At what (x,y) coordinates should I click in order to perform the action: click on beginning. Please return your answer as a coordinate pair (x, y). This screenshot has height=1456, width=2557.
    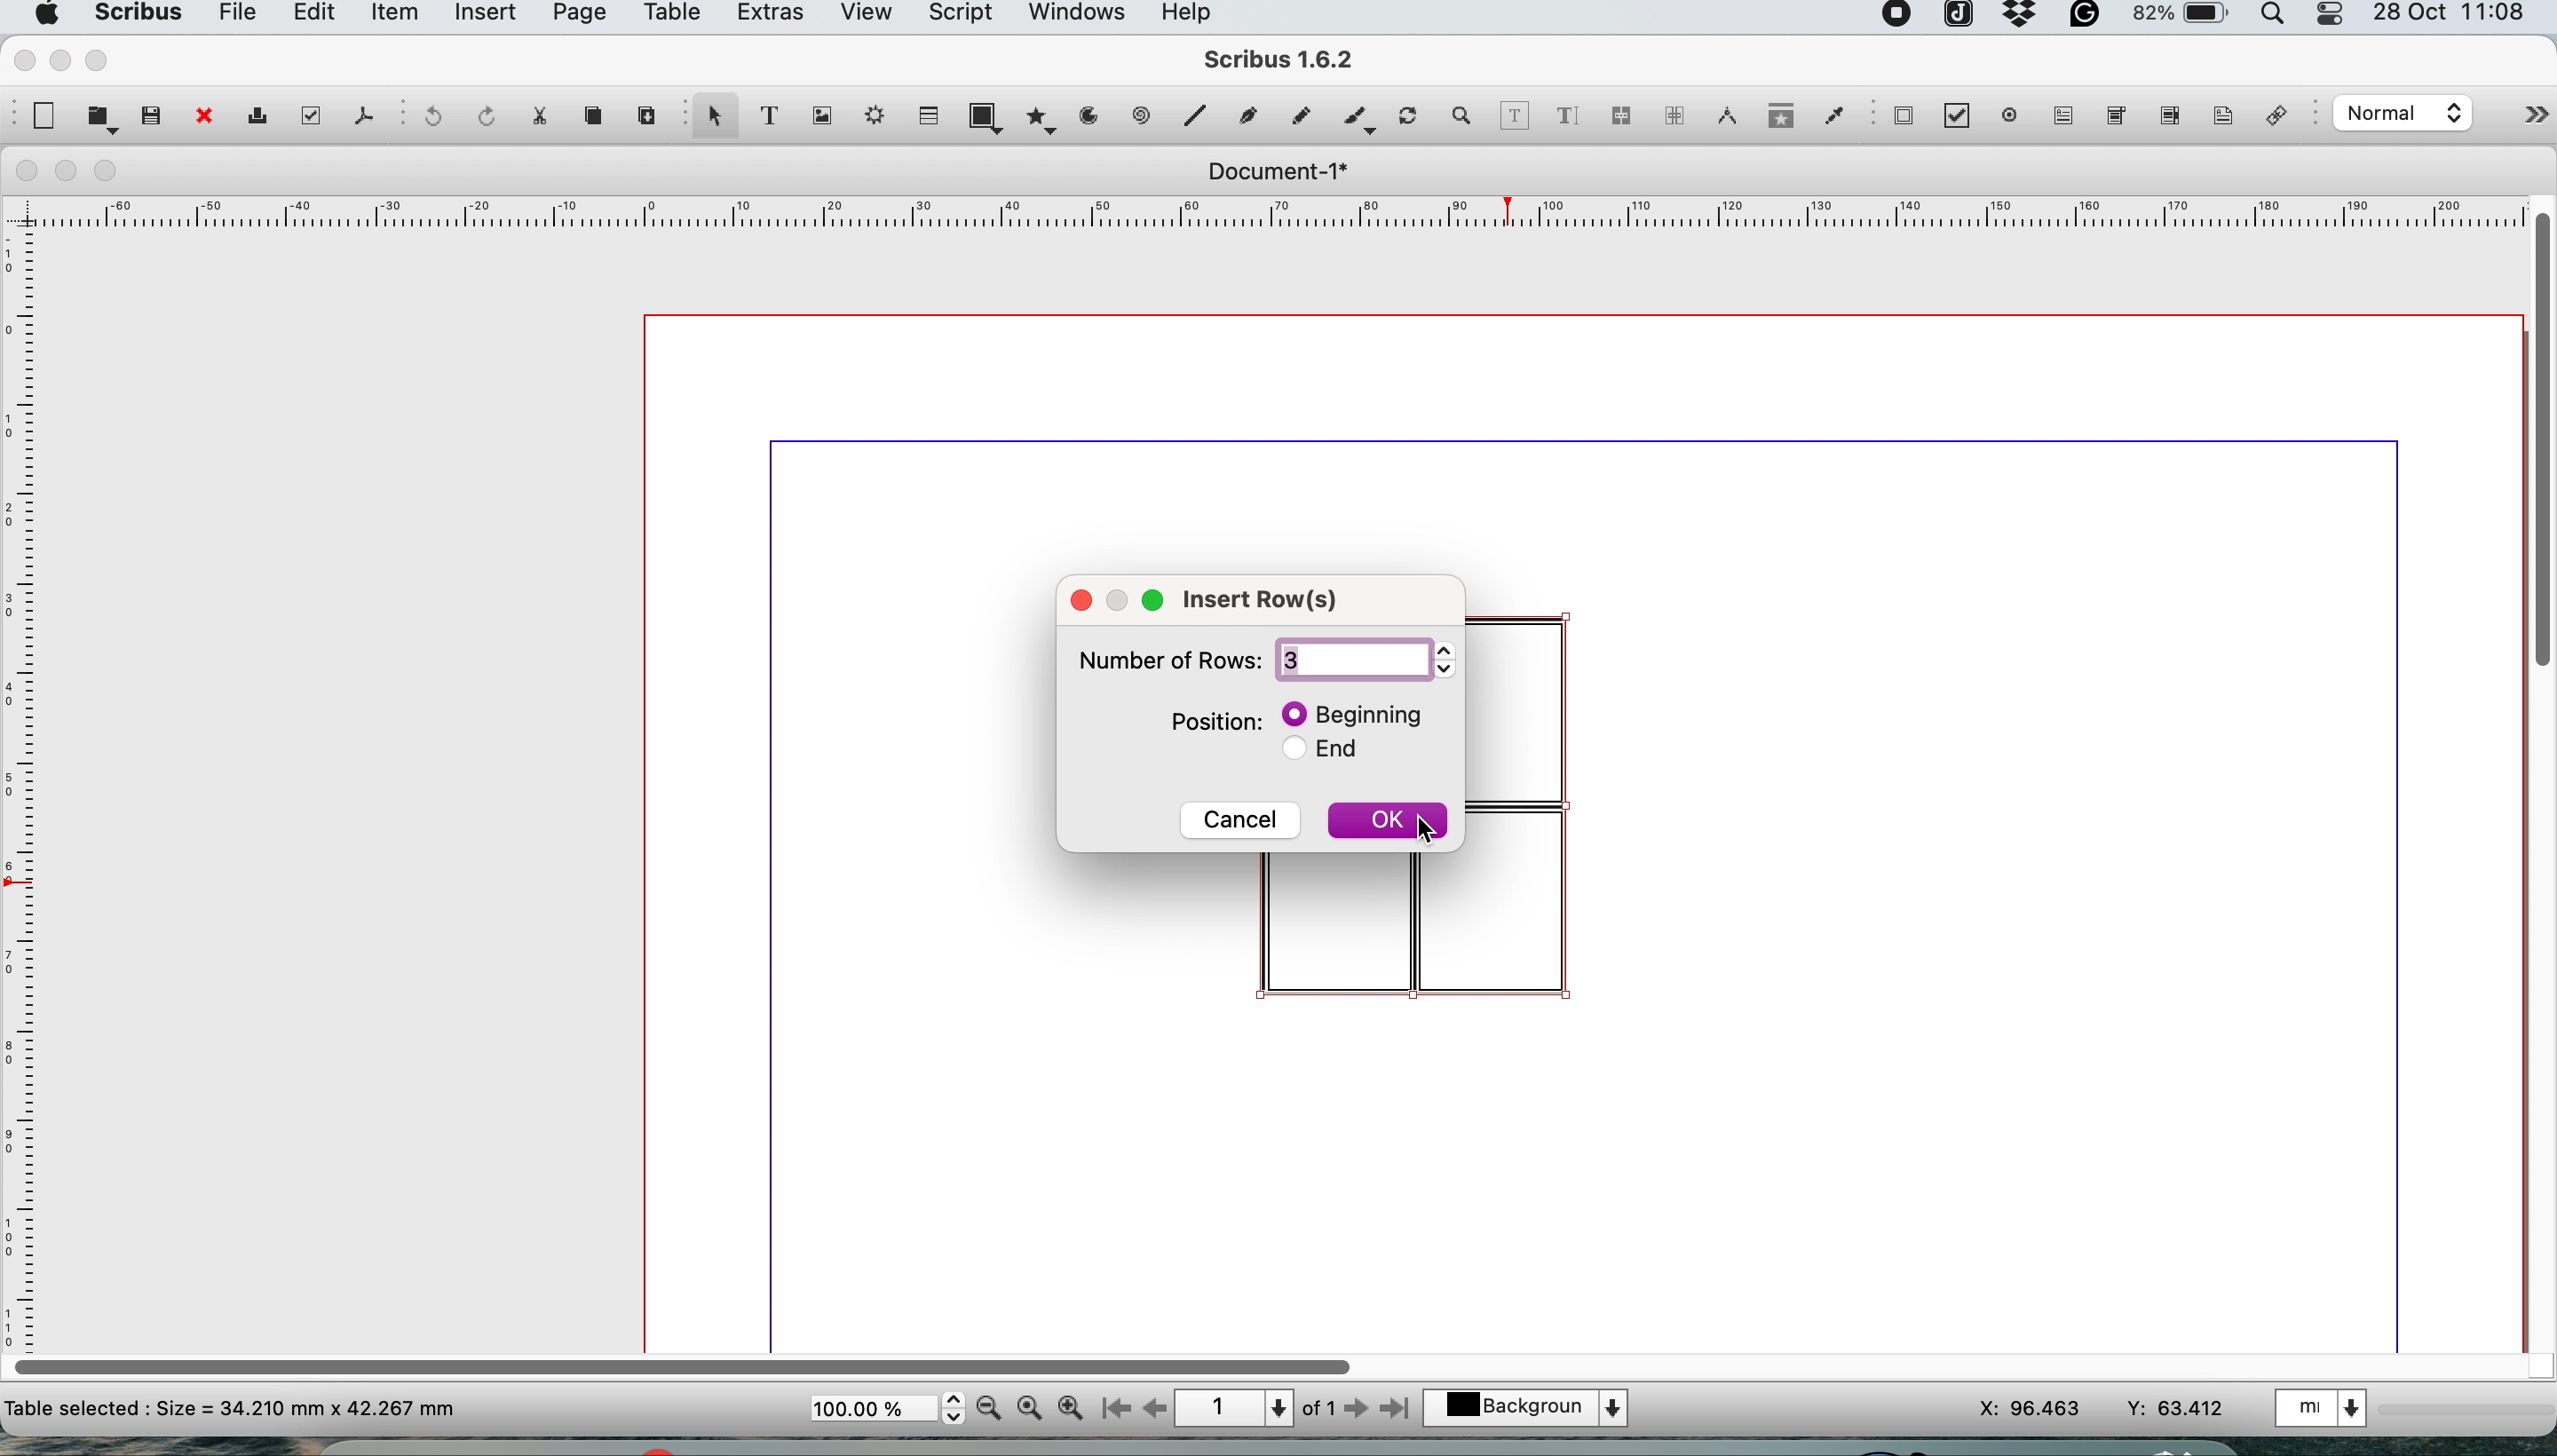
    Looking at the image, I should click on (1358, 713).